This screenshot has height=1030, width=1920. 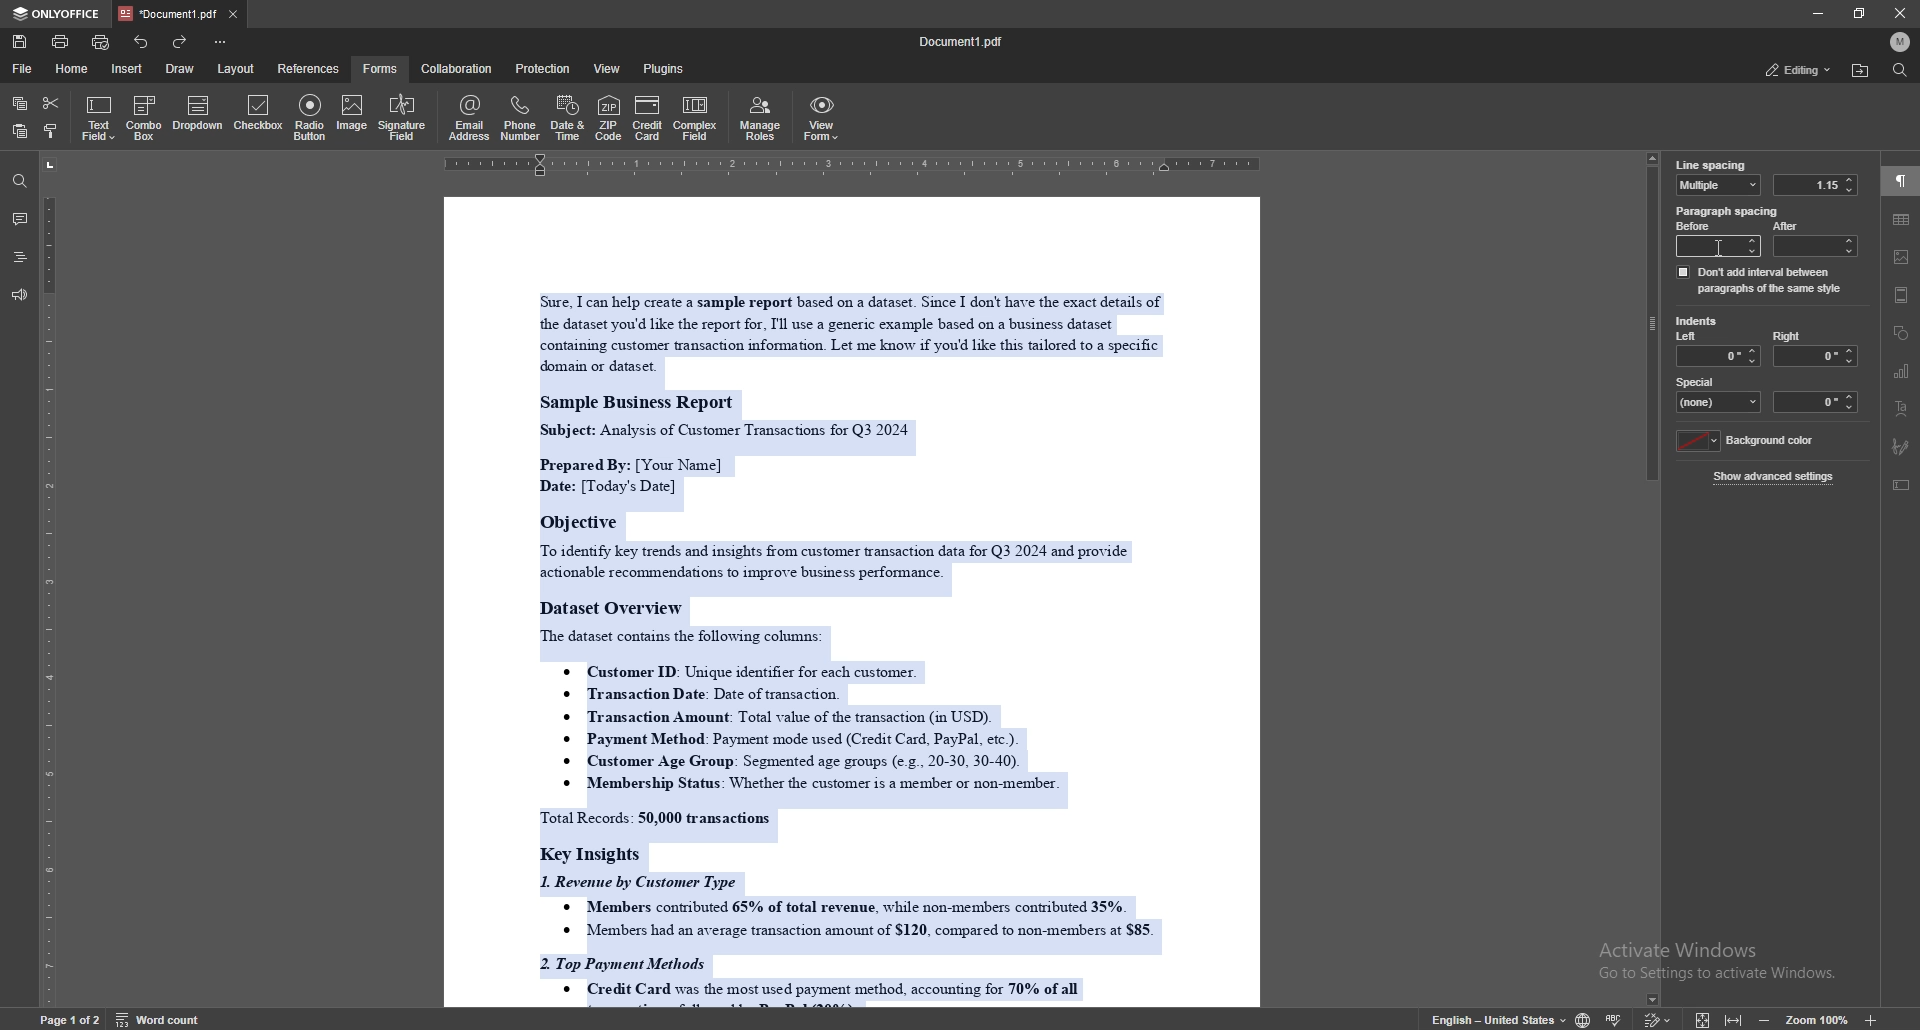 I want to click on email address, so click(x=470, y=117).